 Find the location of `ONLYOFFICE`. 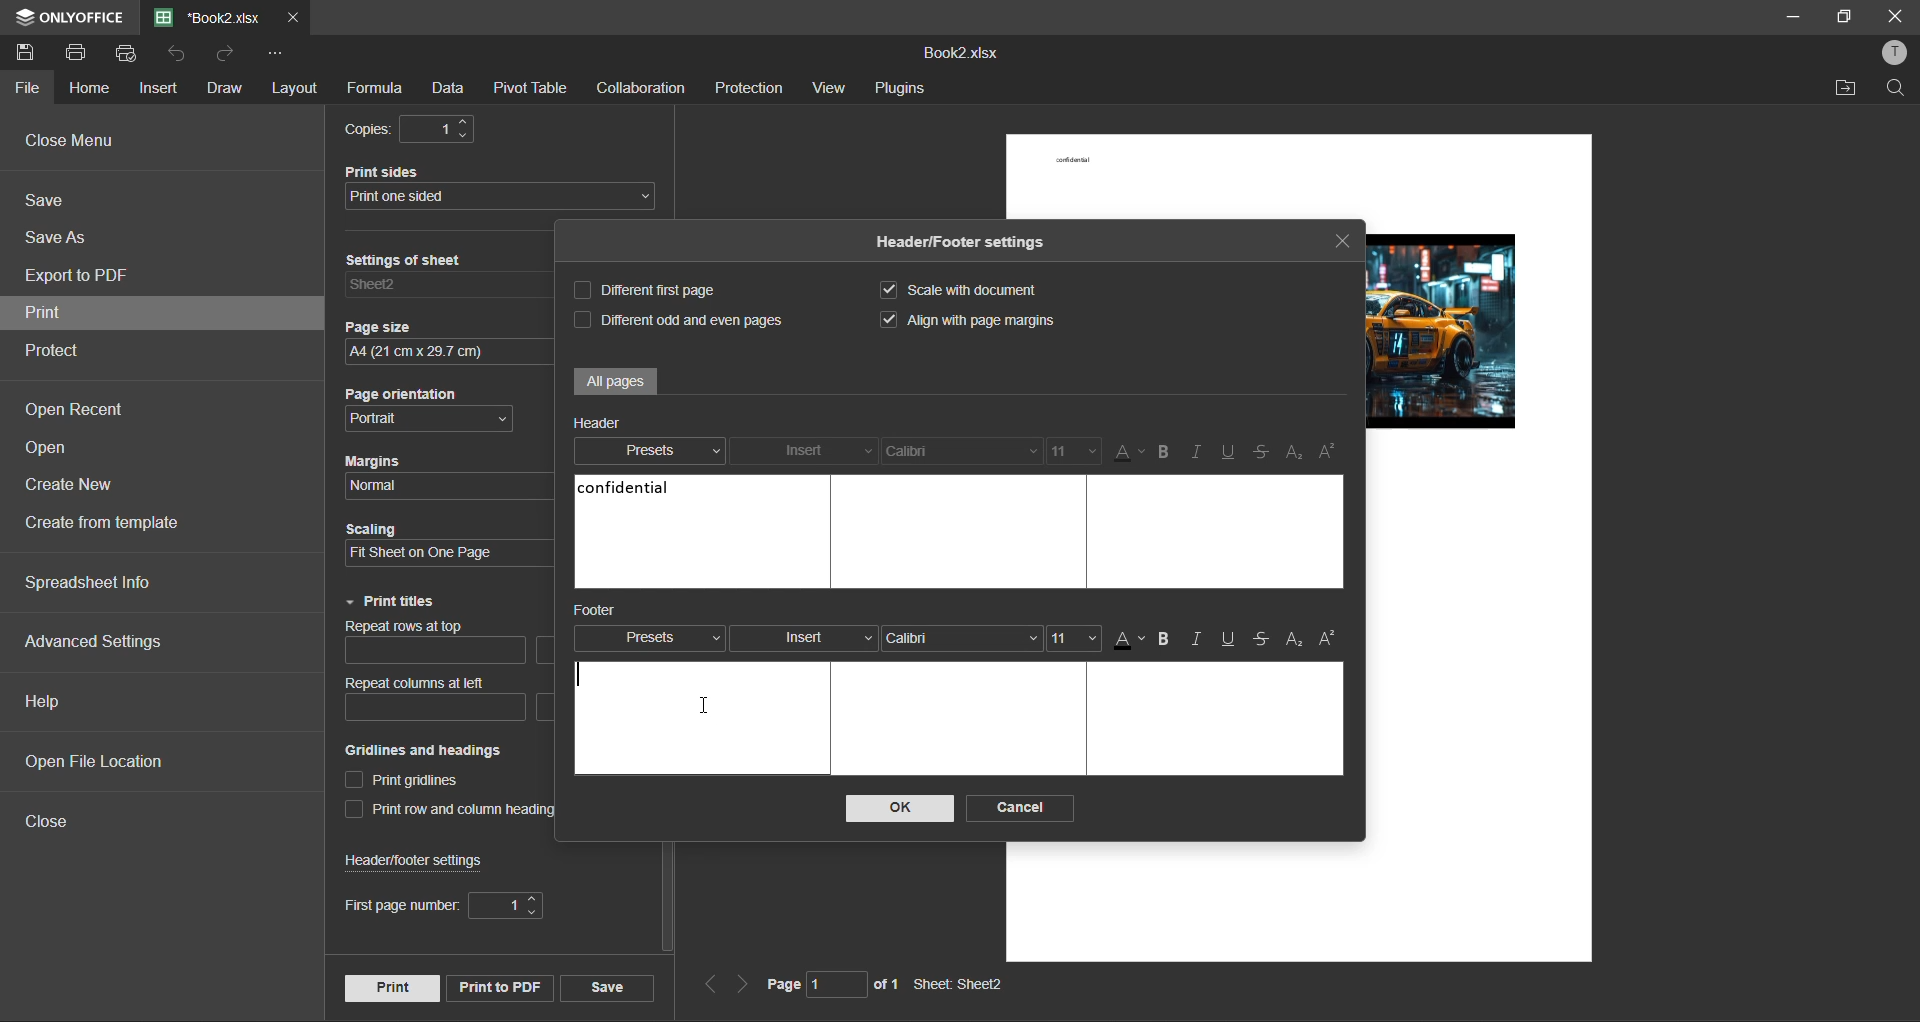

ONLYOFFICE is located at coordinates (89, 19).